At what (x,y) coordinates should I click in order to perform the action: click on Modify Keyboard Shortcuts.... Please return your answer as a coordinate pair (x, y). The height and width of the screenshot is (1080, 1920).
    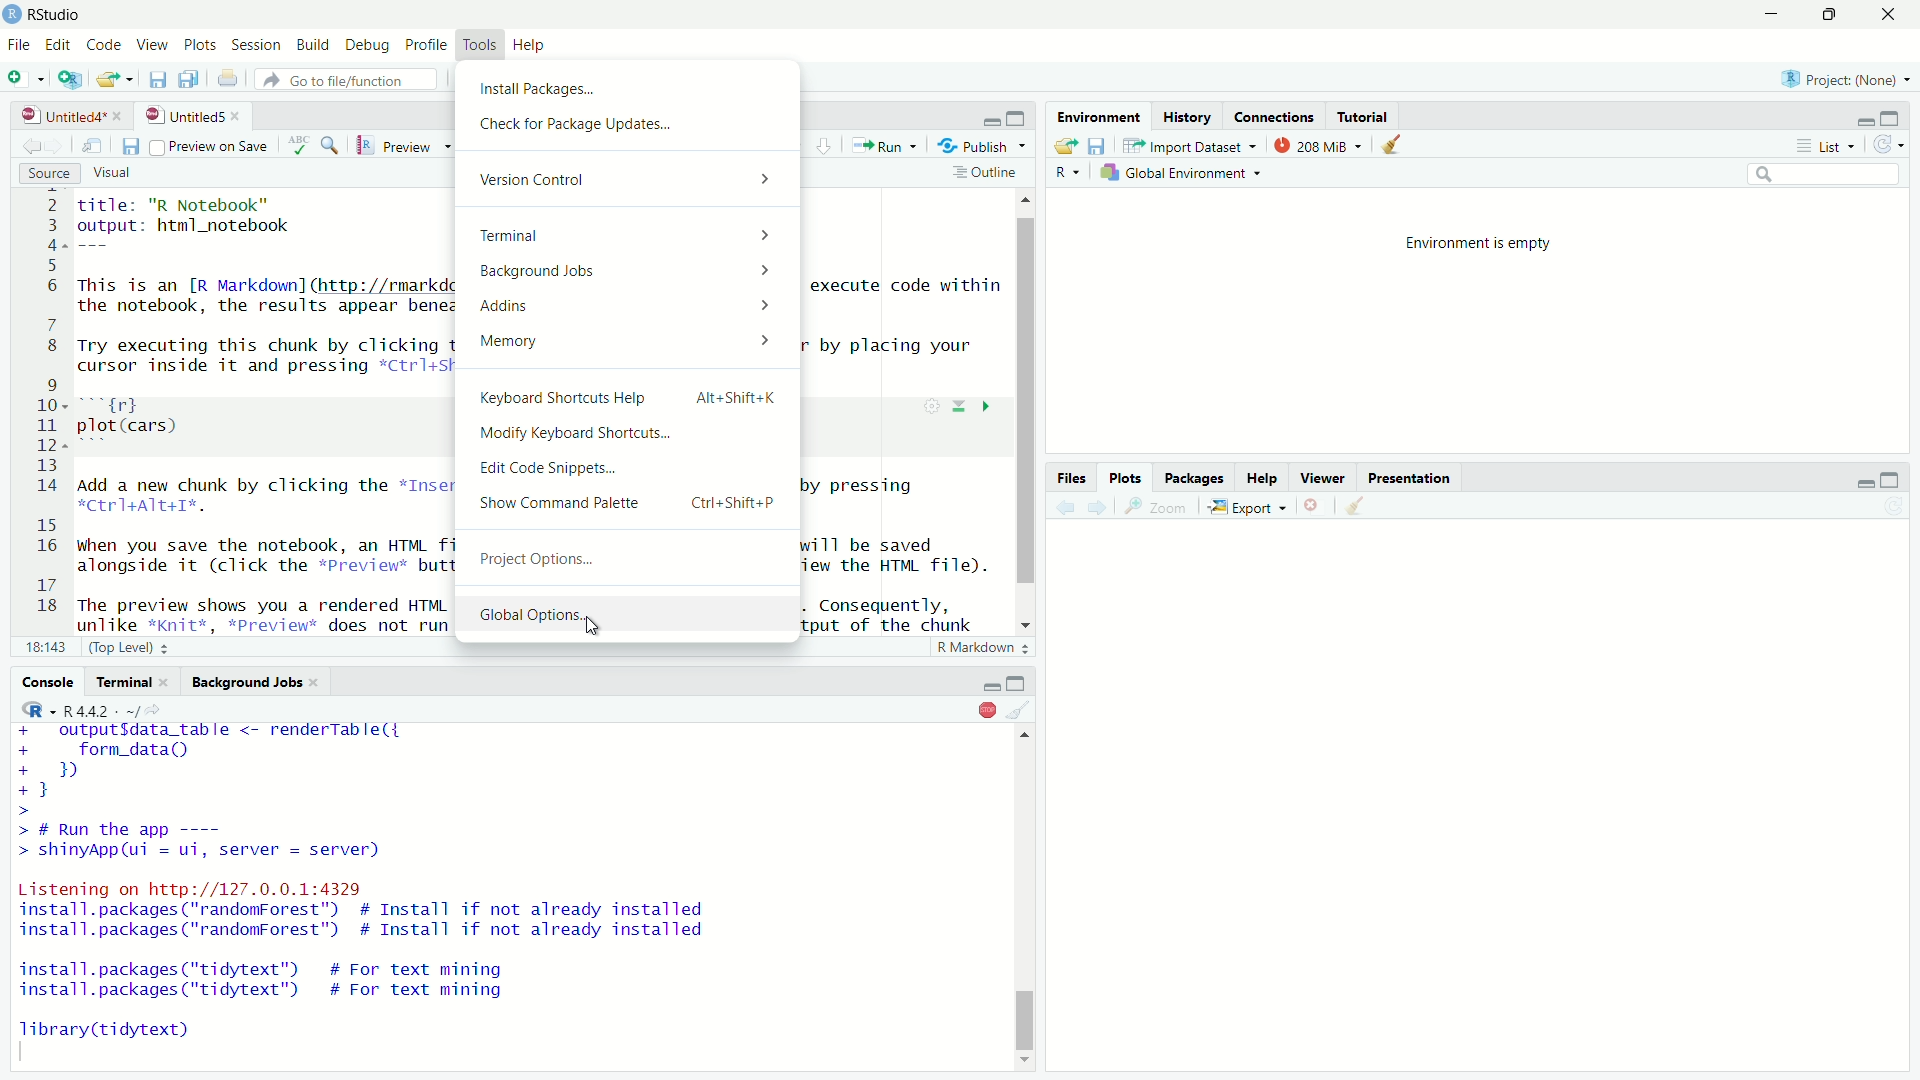
    Looking at the image, I should click on (624, 432).